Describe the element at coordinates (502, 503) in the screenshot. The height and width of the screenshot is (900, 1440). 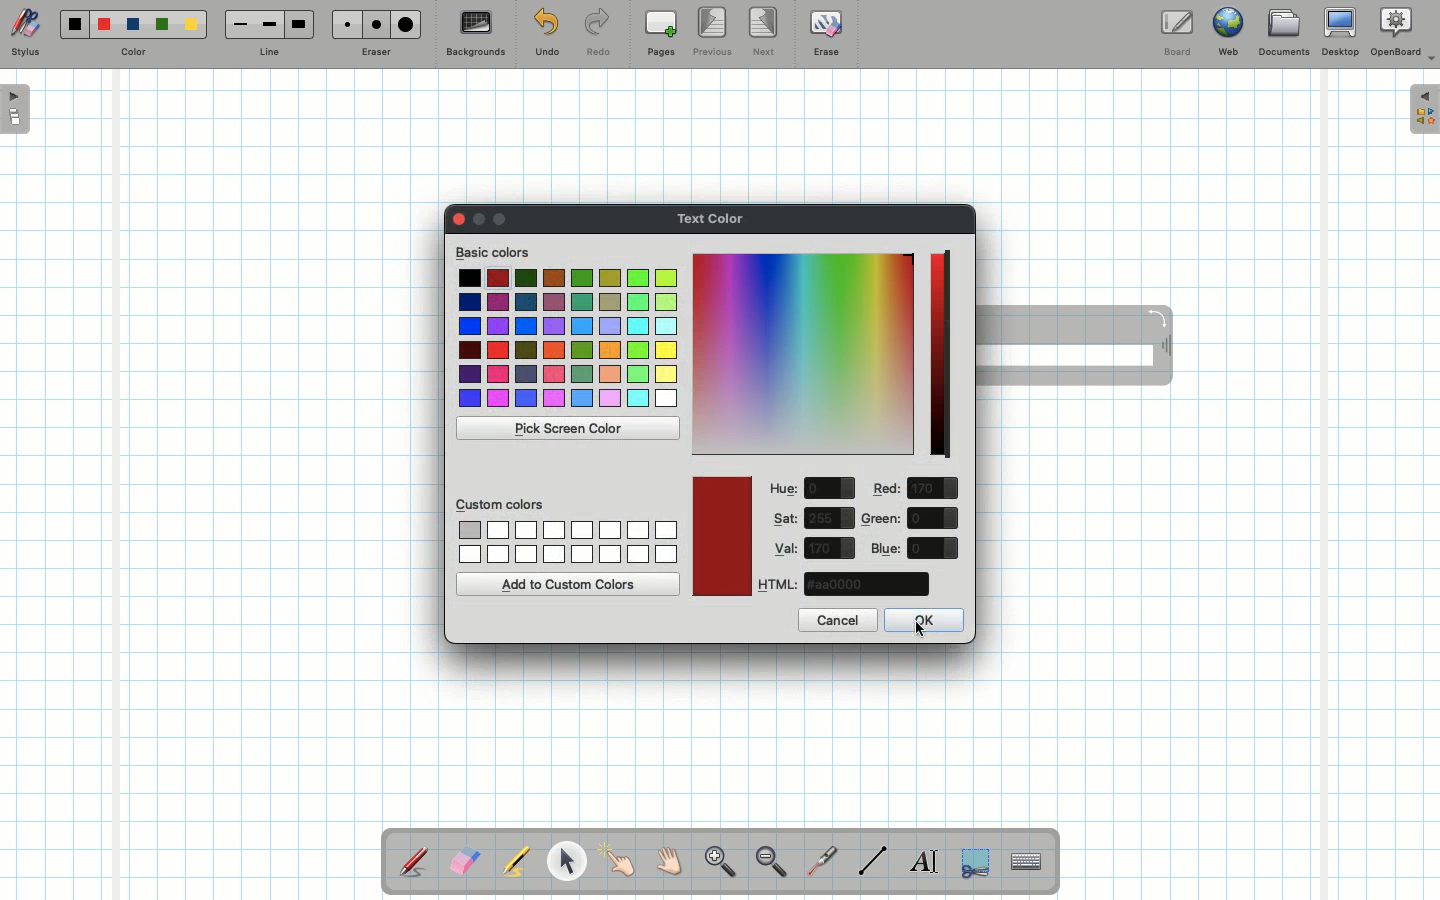
I see `Custom colors` at that location.